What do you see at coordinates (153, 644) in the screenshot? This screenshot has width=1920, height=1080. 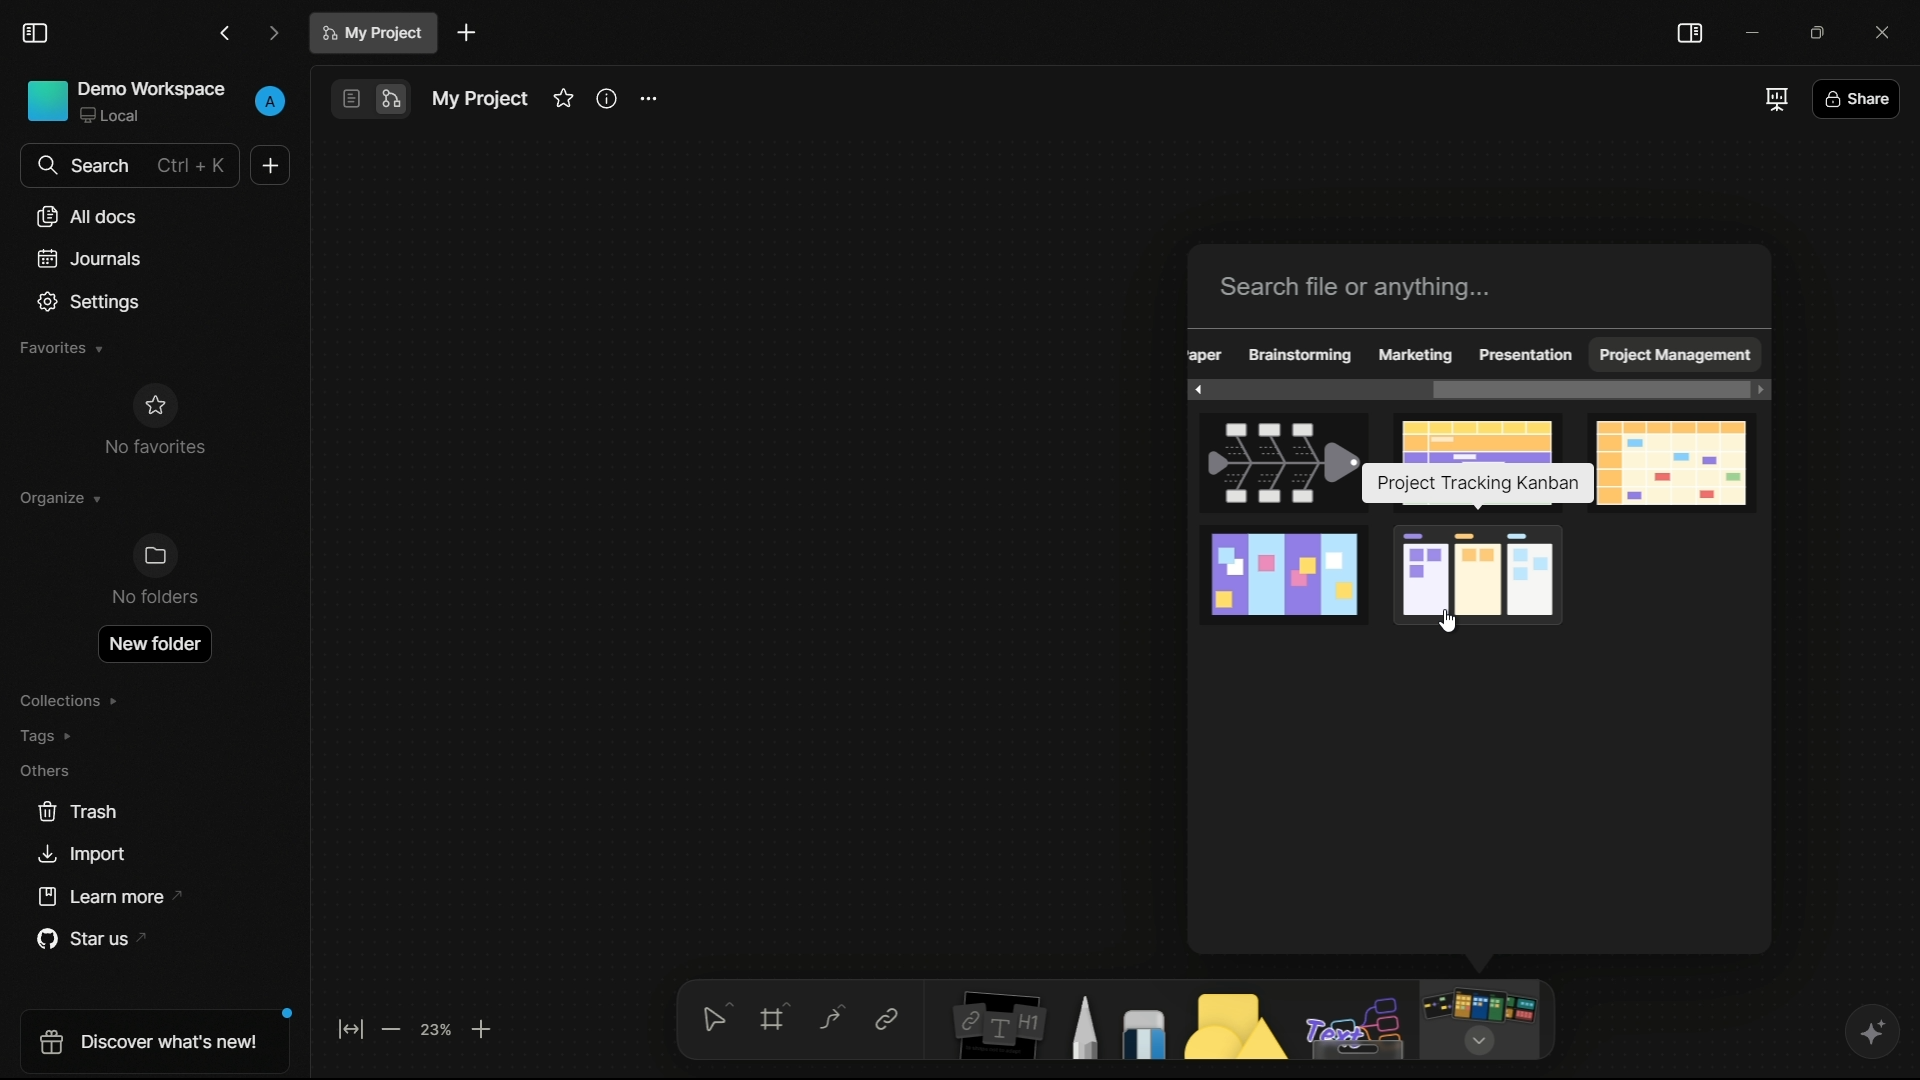 I see `new folder` at bounding box center [153, 644].